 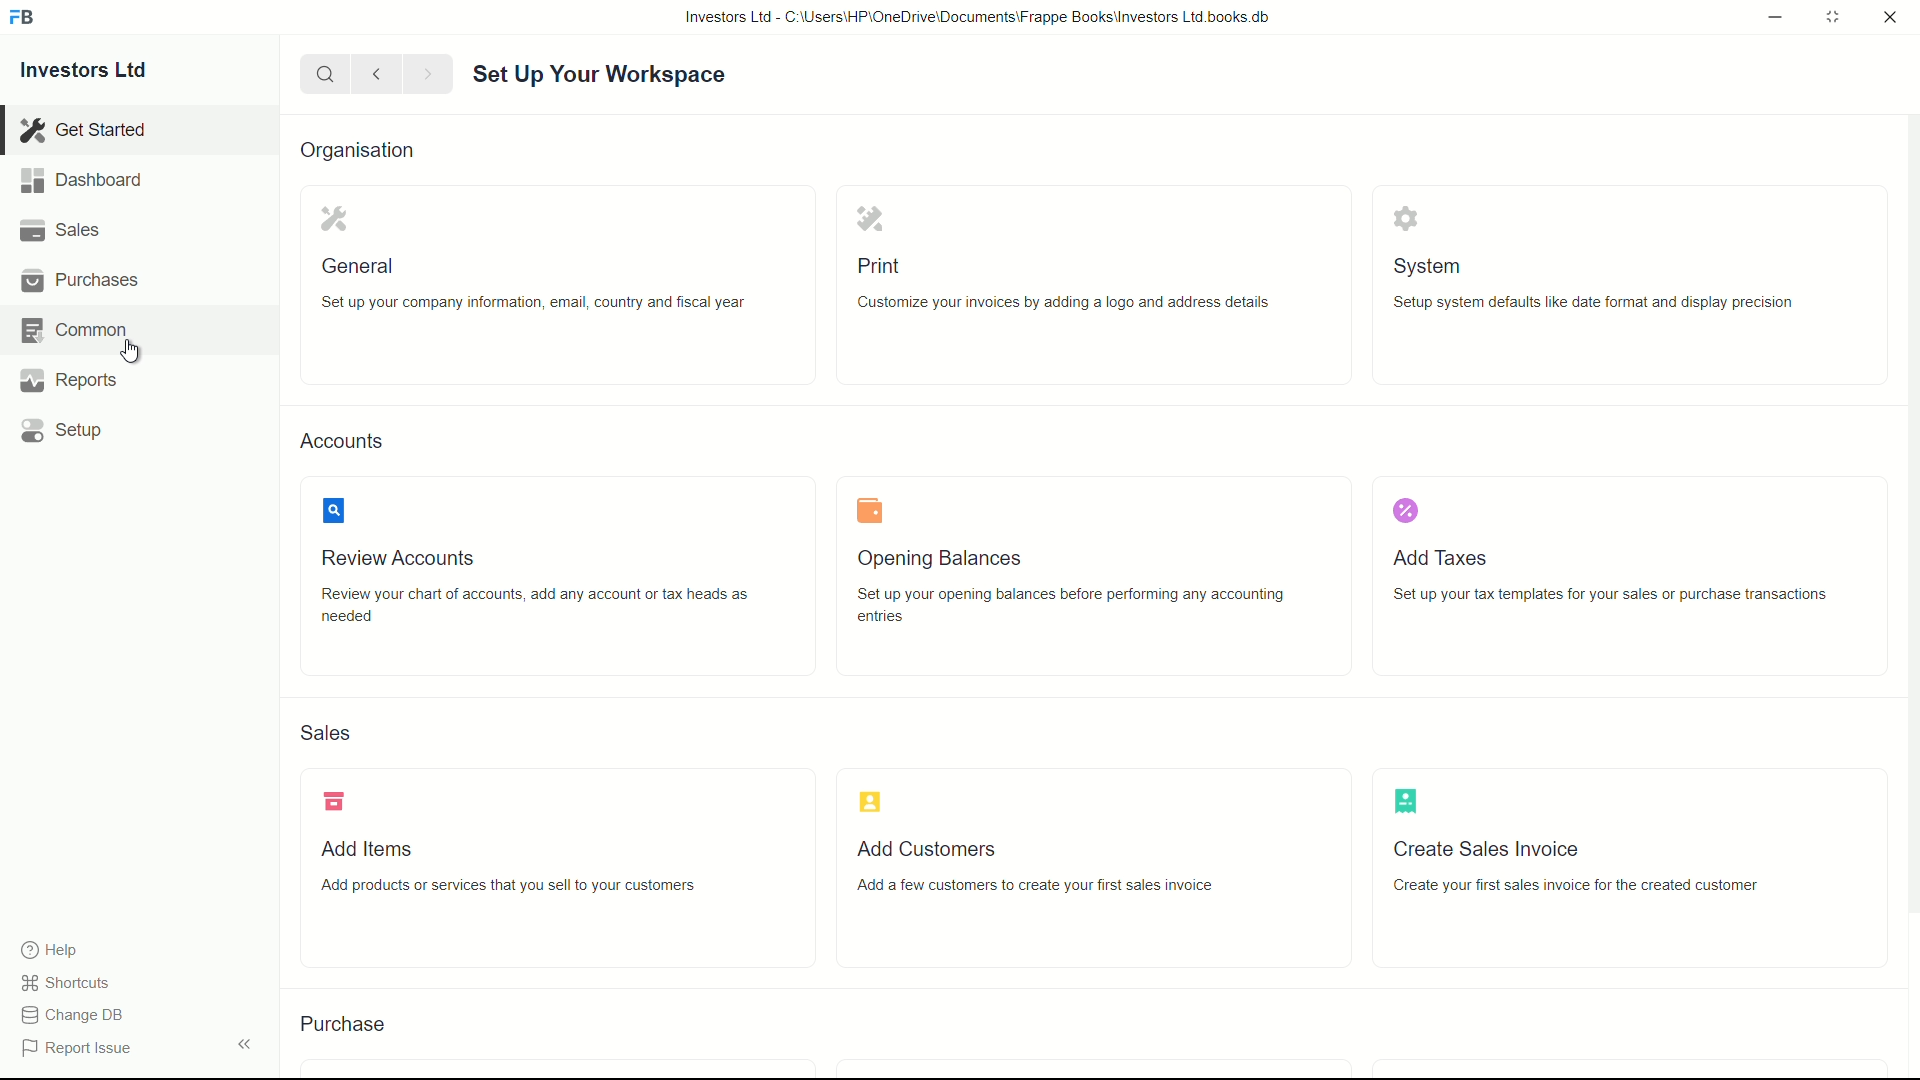 I want to click on ‘Add a Tew customers to create your first sales invoice, so click(x=1050, y=884).